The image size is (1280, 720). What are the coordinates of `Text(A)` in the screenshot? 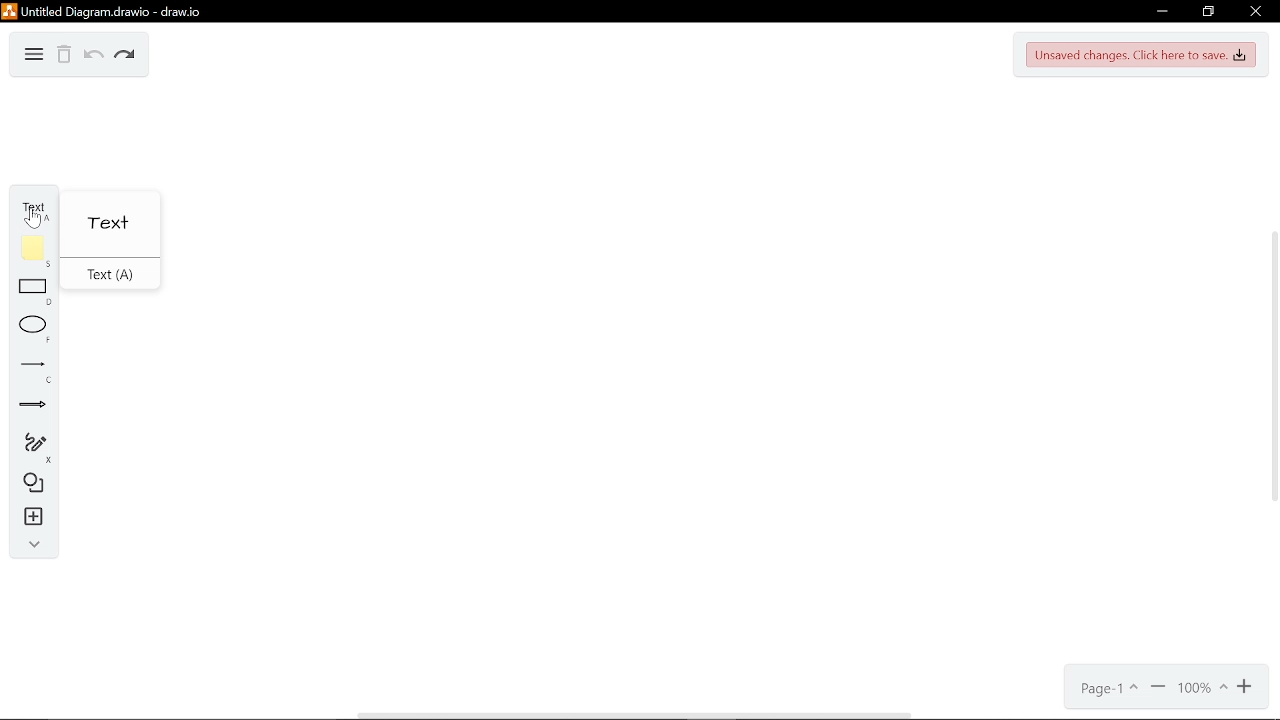 It's located at (106, 275).